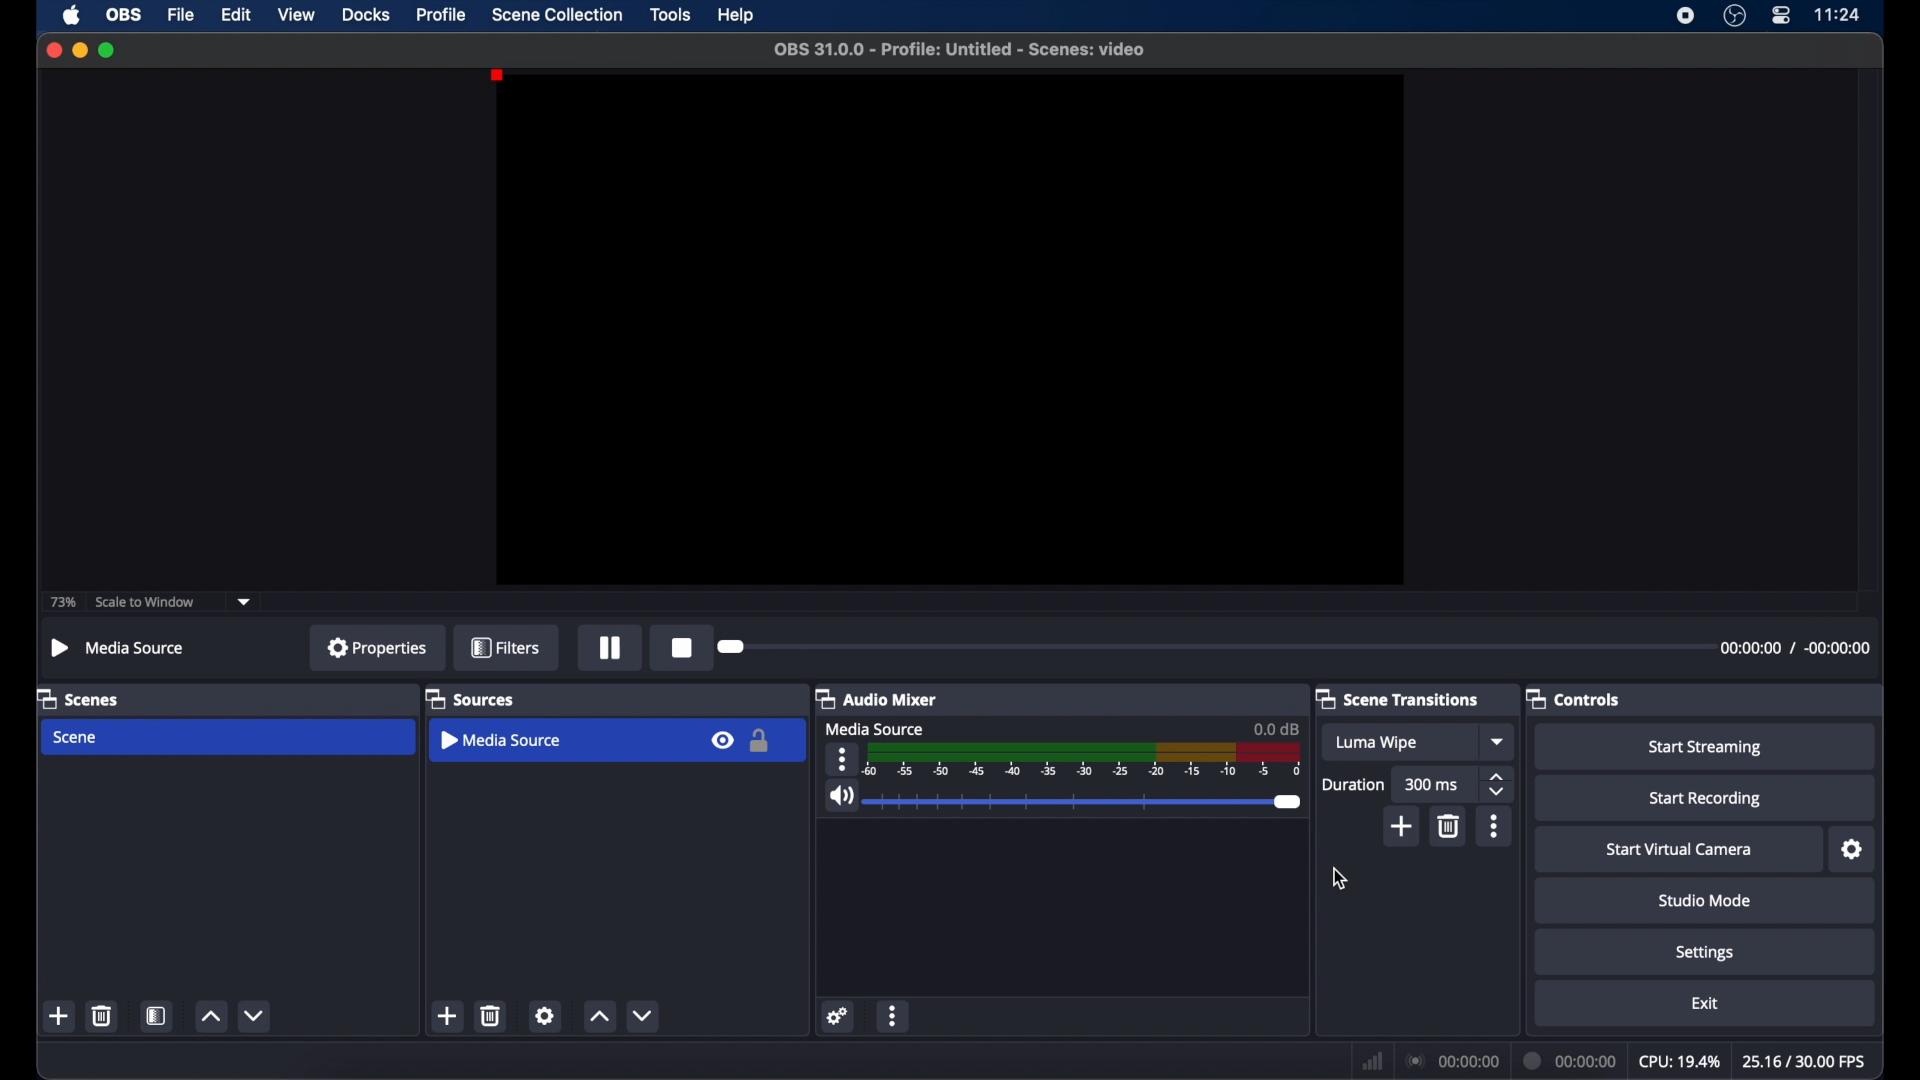  Describe the element at coordinates (156, 1015) in the screenshot. I see `scene filters` at that location.